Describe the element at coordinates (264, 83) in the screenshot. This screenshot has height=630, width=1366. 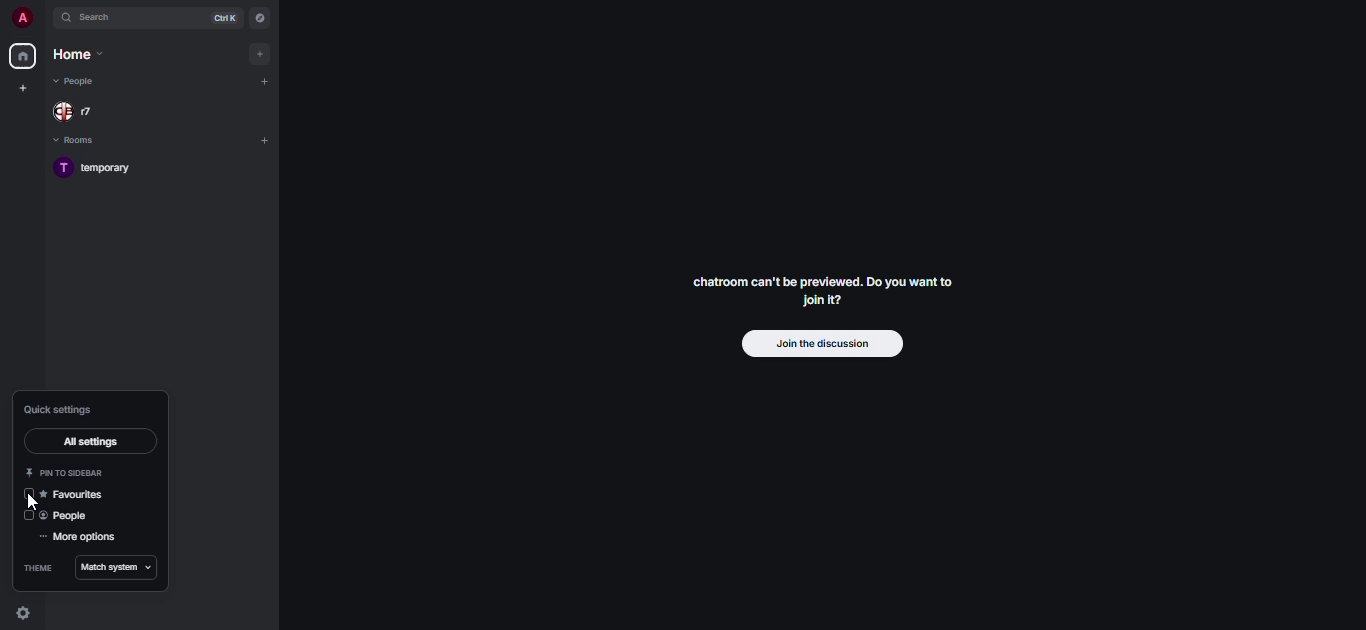
I see `add` at that location.